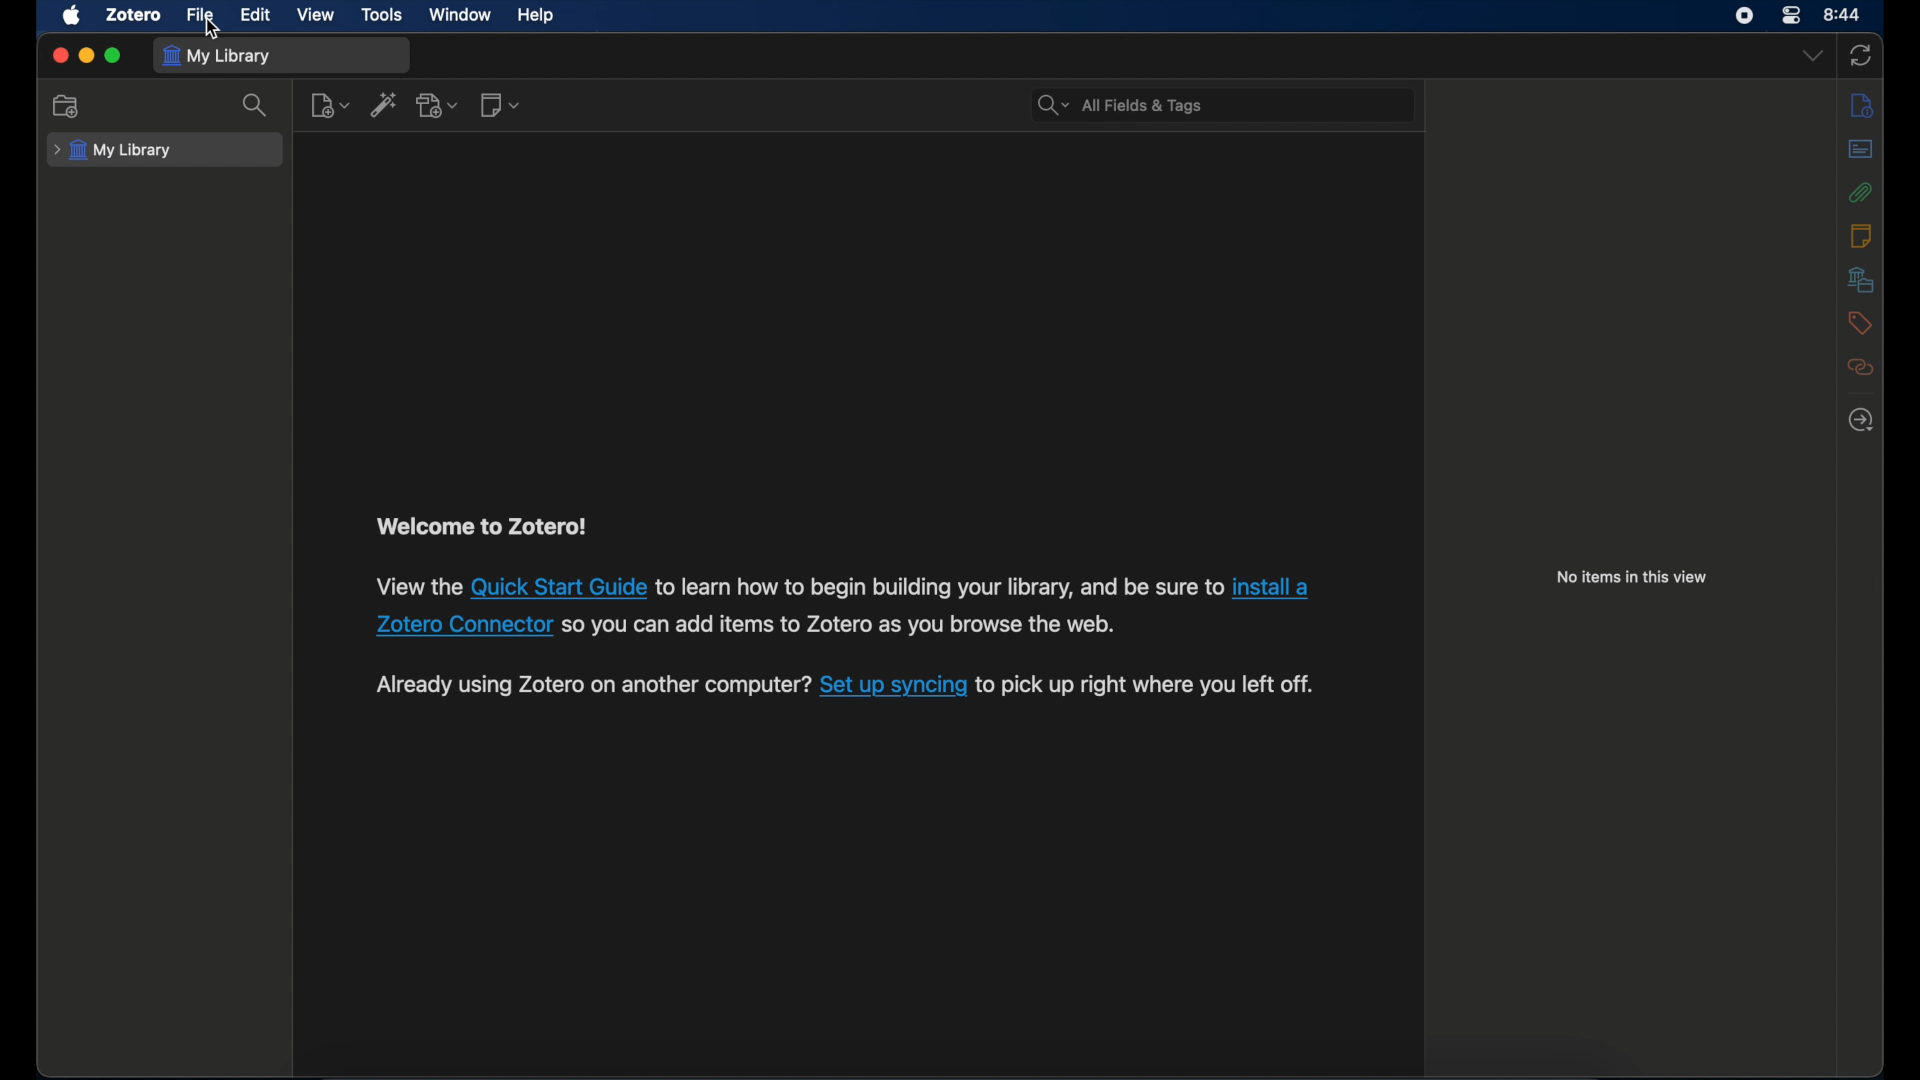  What do you see at coordinates (1864, 54) in the screenshot?
I see `sync` at bounding box center [1864, 54].